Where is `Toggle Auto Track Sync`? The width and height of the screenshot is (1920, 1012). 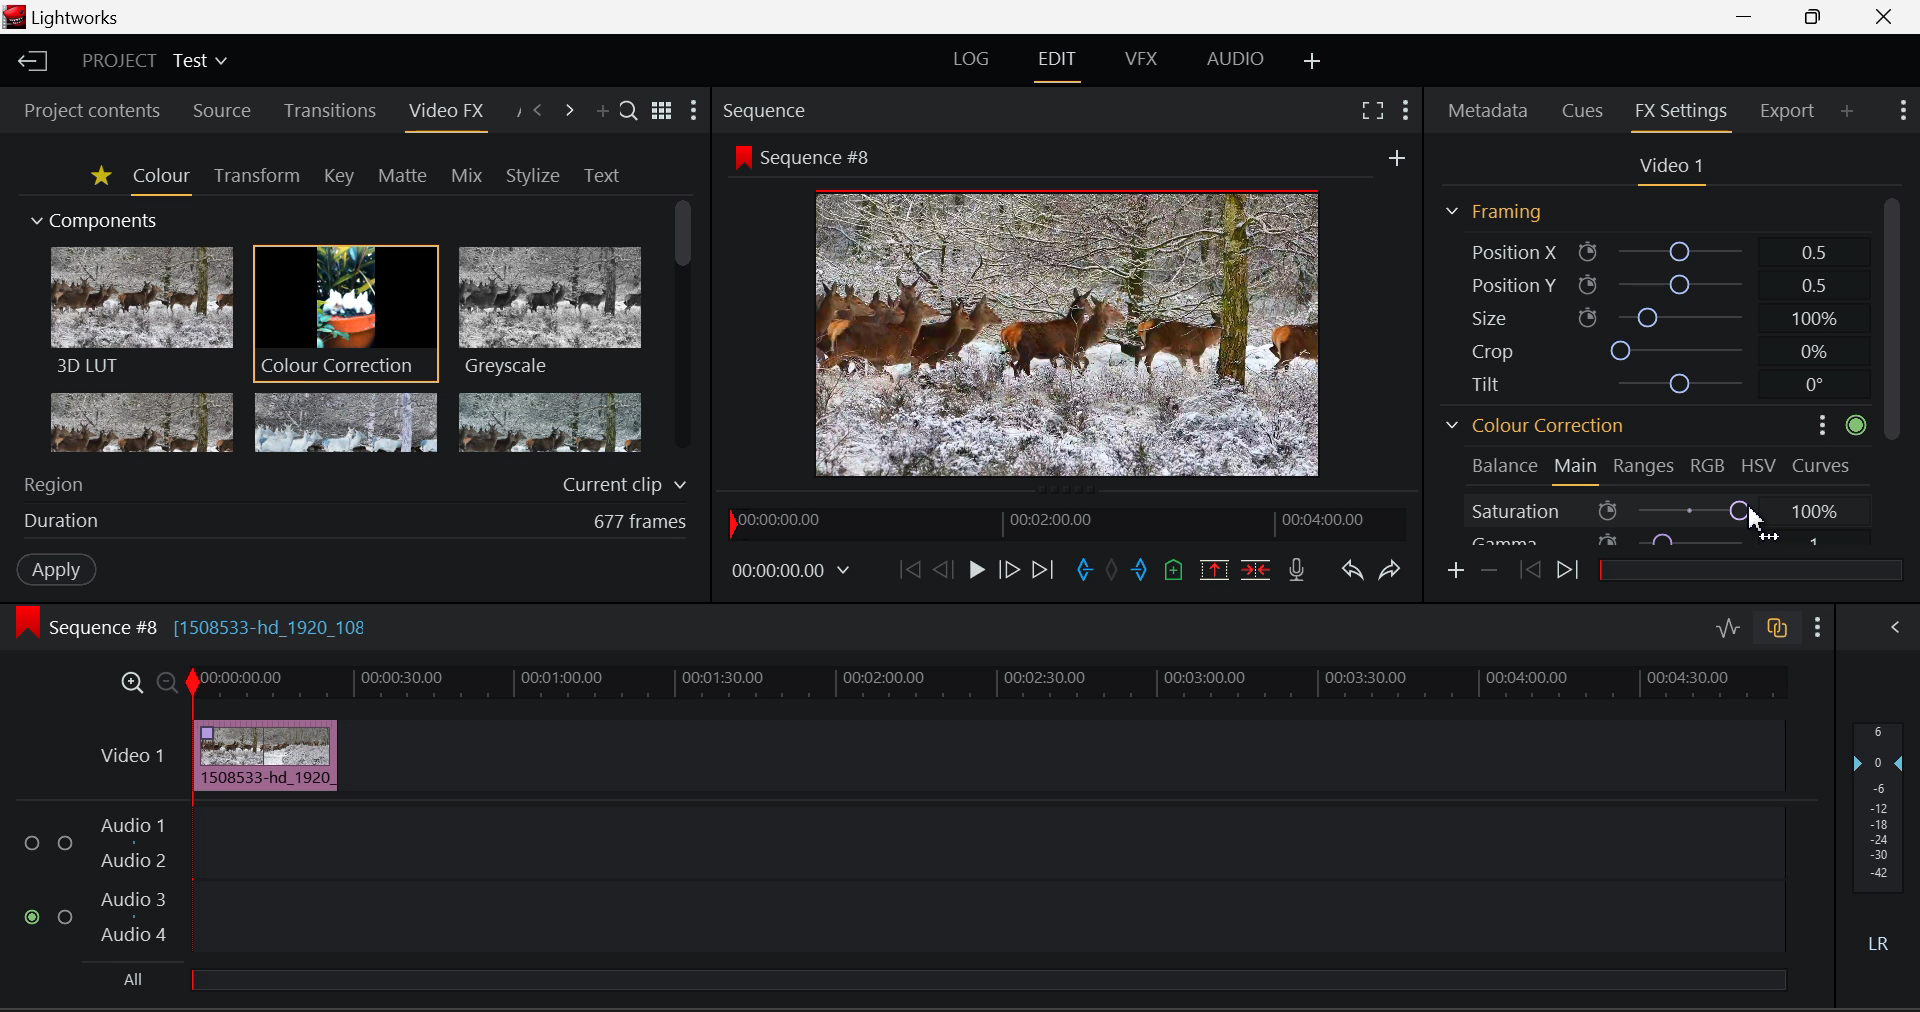
Toggle Auto Track Sync is located at coordinates (1777, 630).